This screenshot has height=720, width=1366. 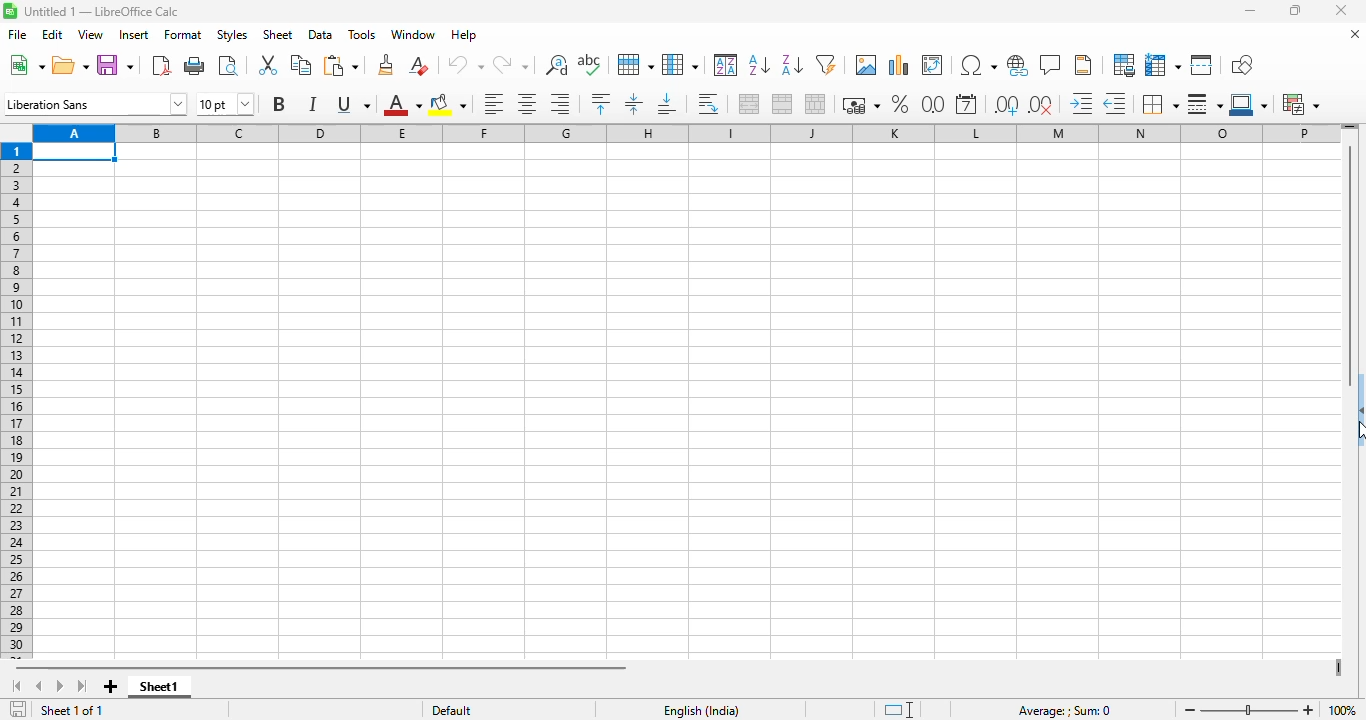 What do you see at coordinates (225, 104) in the screenshot?
I see `font size` at bounding box center [225, 104].